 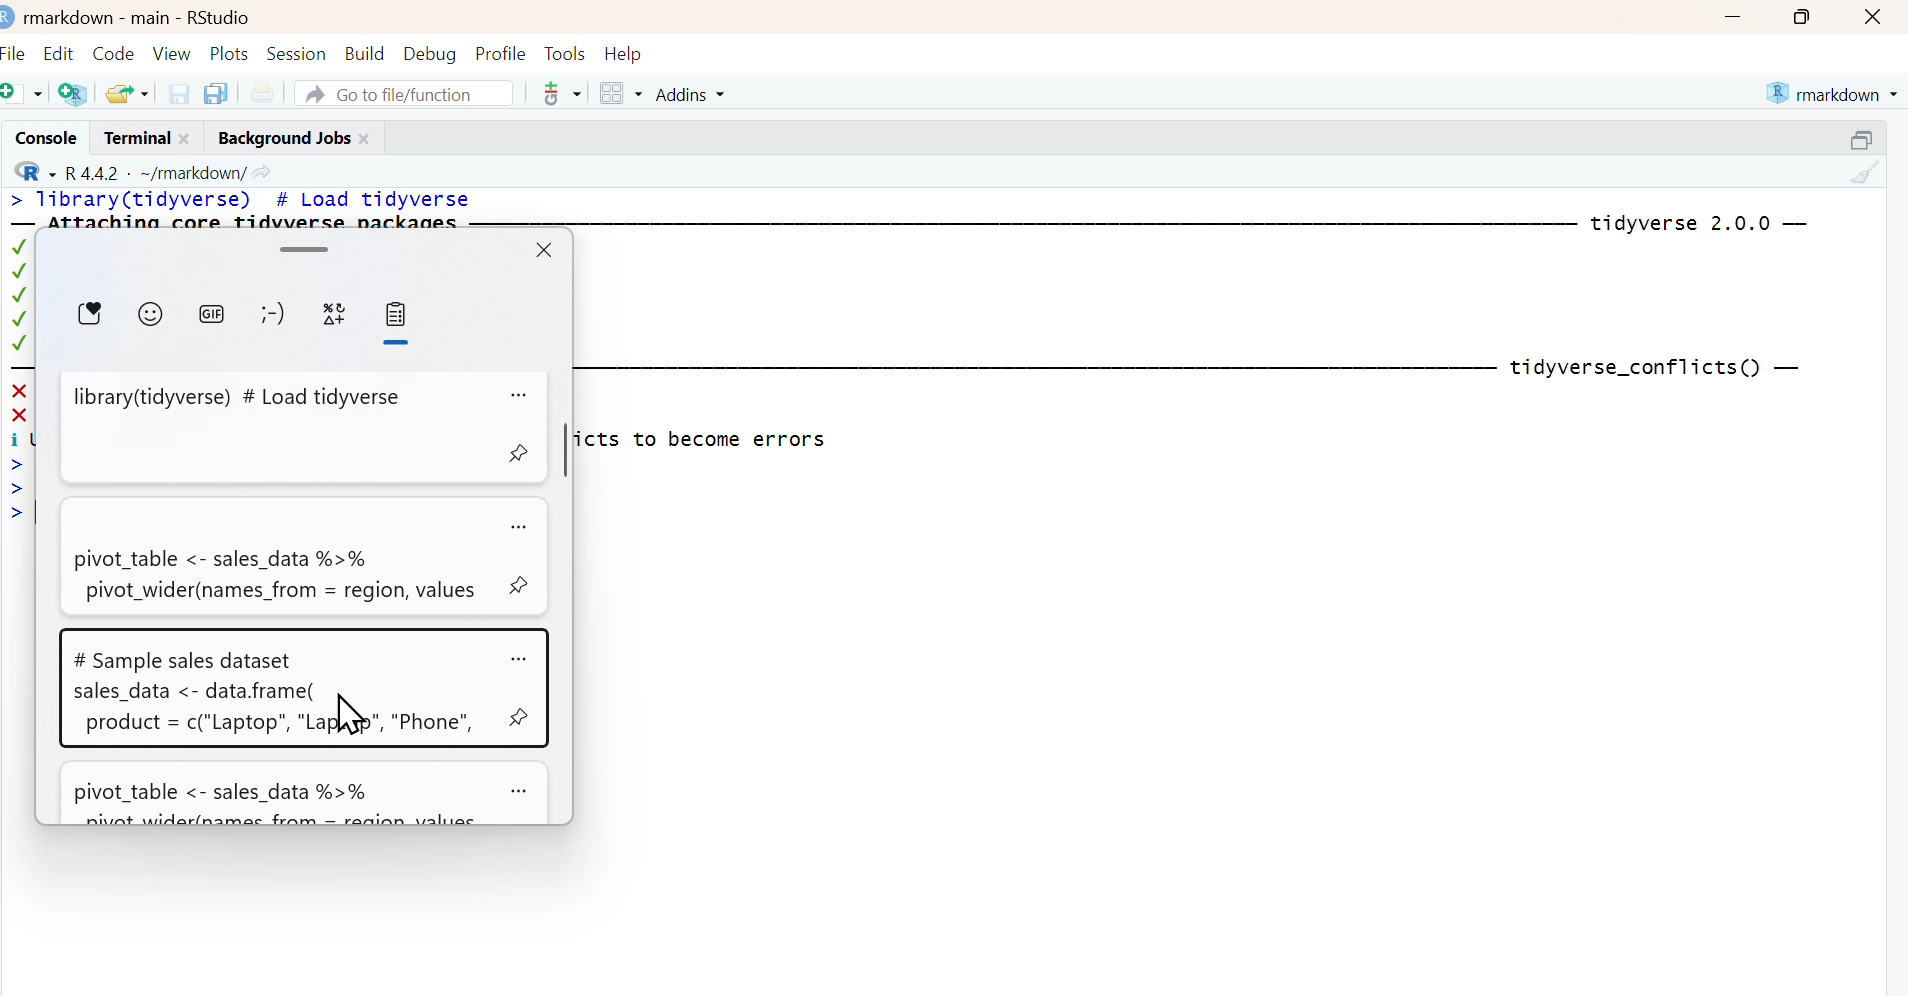 What do you see at coordinates (254, 201) in the screenshot?
I see `library(tidyverse) # Load tidyverse` at bounding box center [254, 201].